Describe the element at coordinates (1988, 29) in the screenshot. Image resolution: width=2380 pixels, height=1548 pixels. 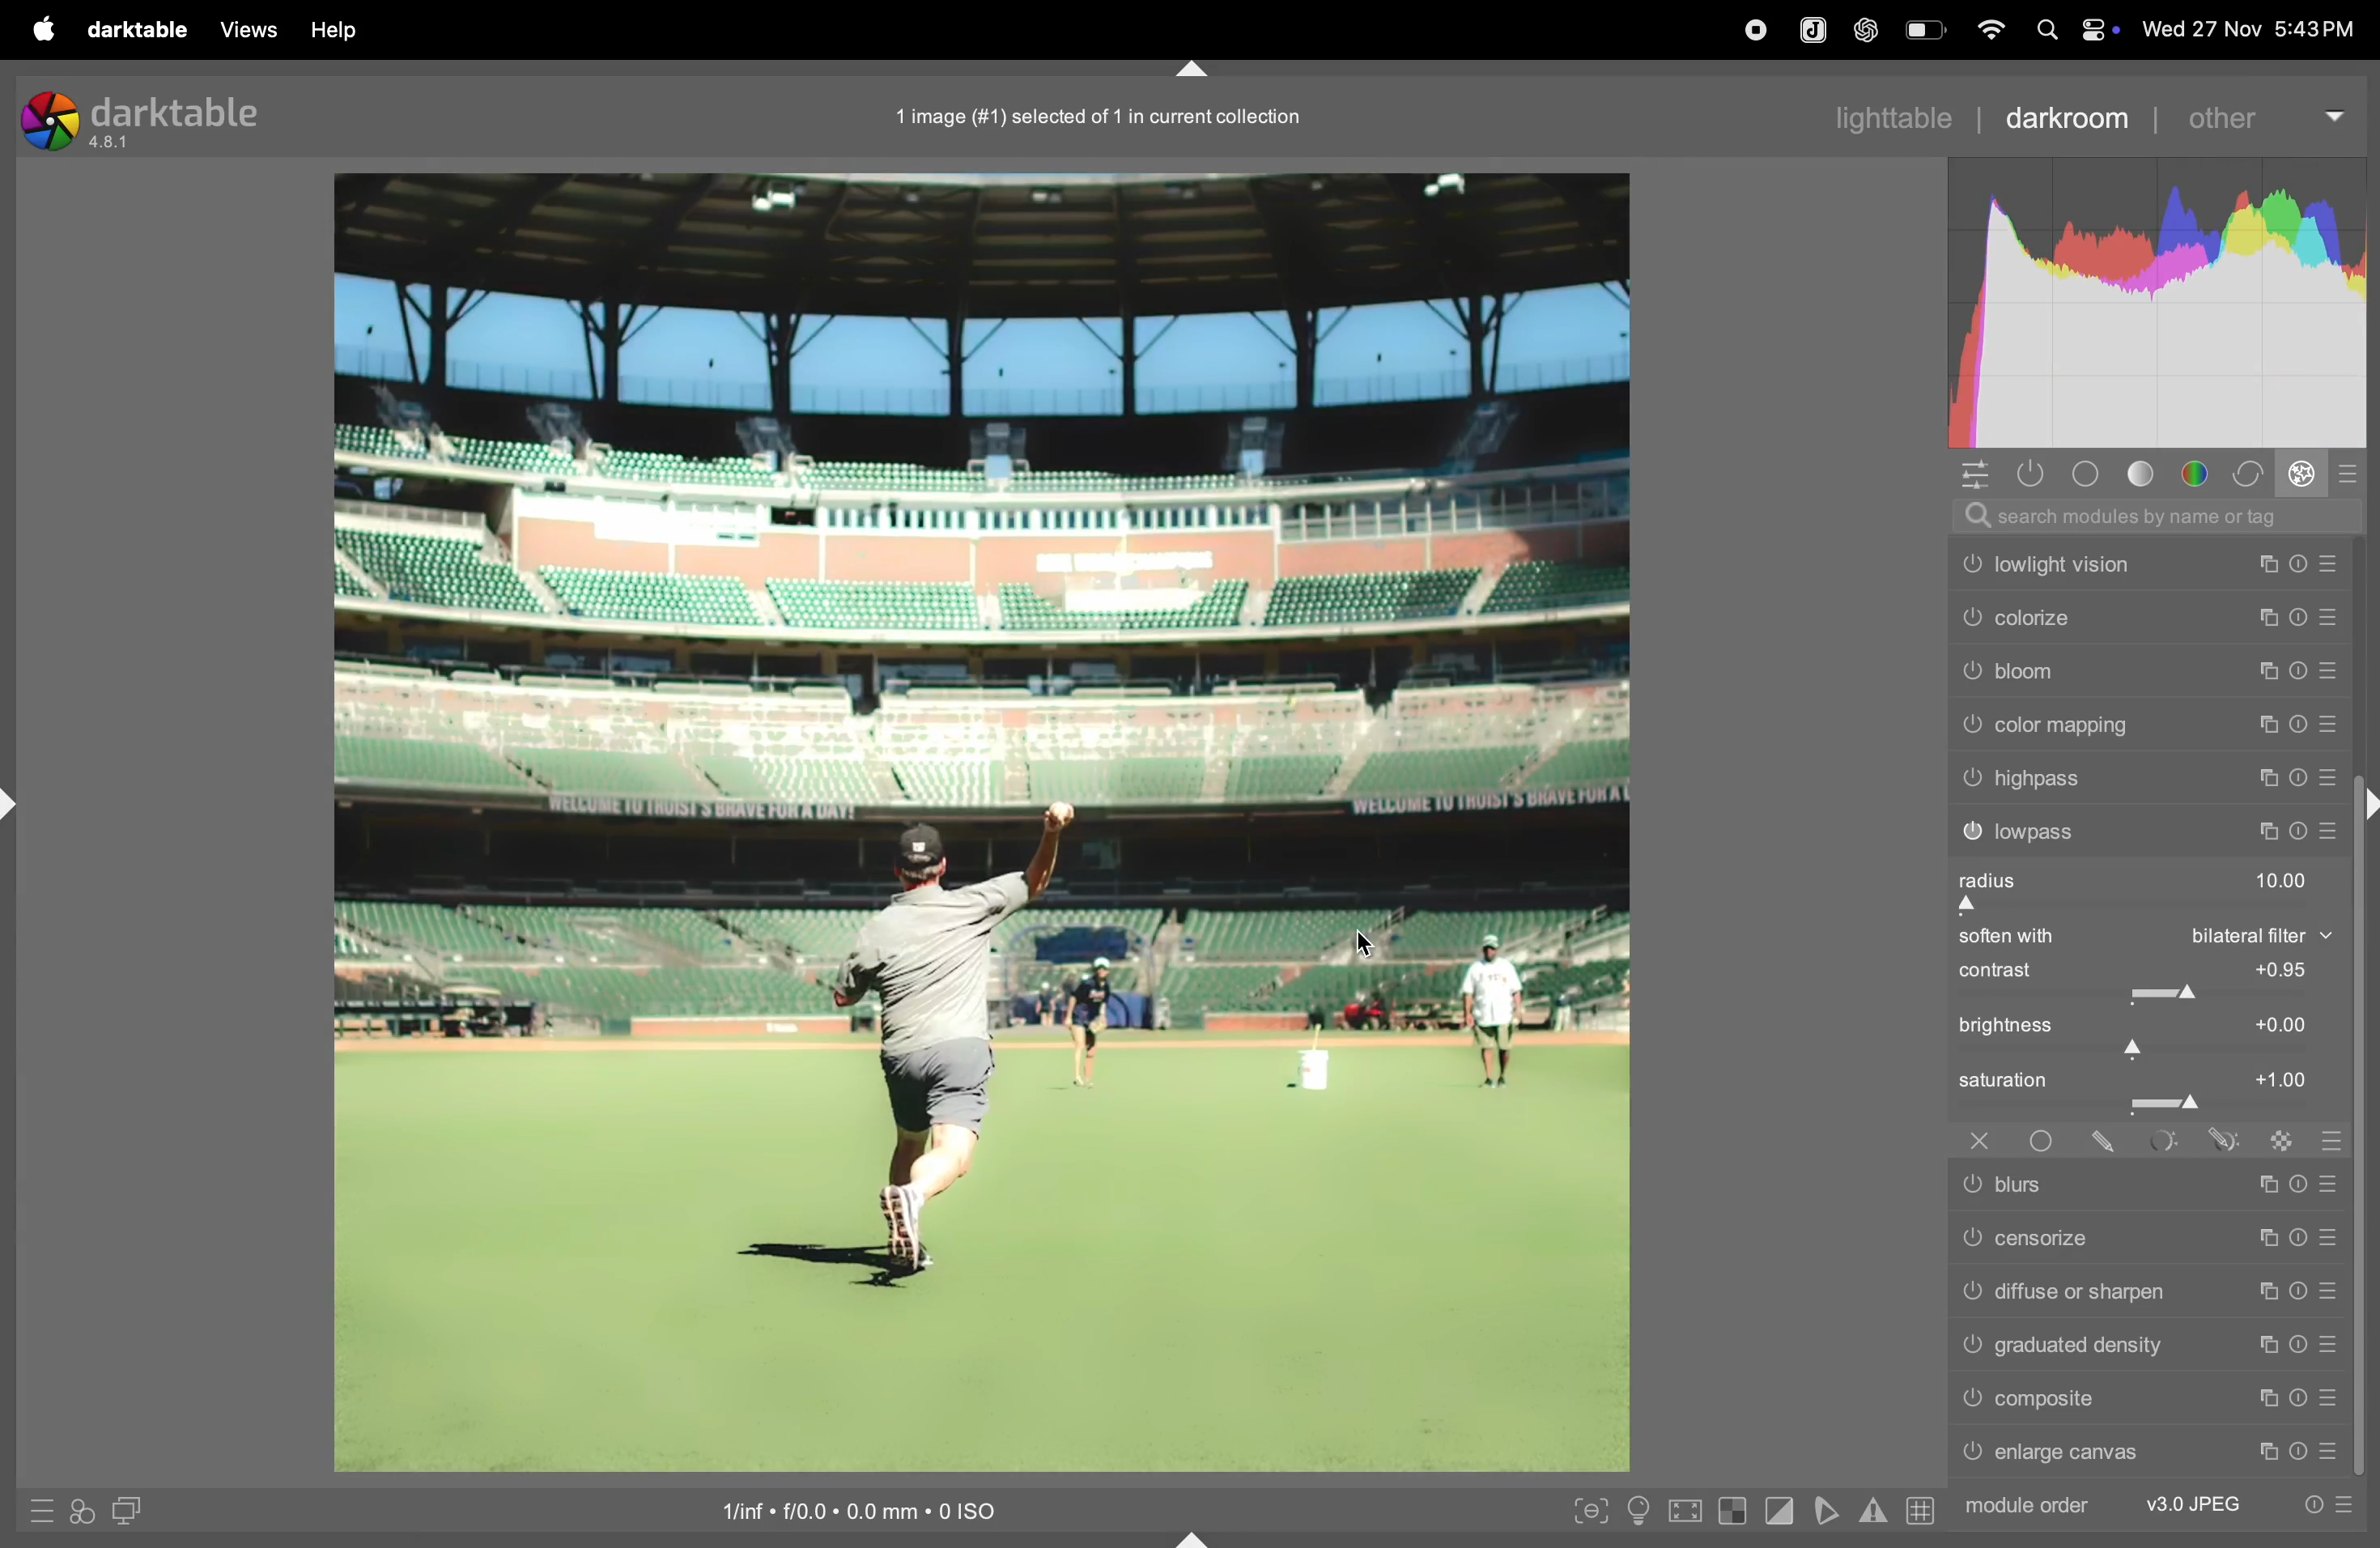
I see `wifi` at that location.